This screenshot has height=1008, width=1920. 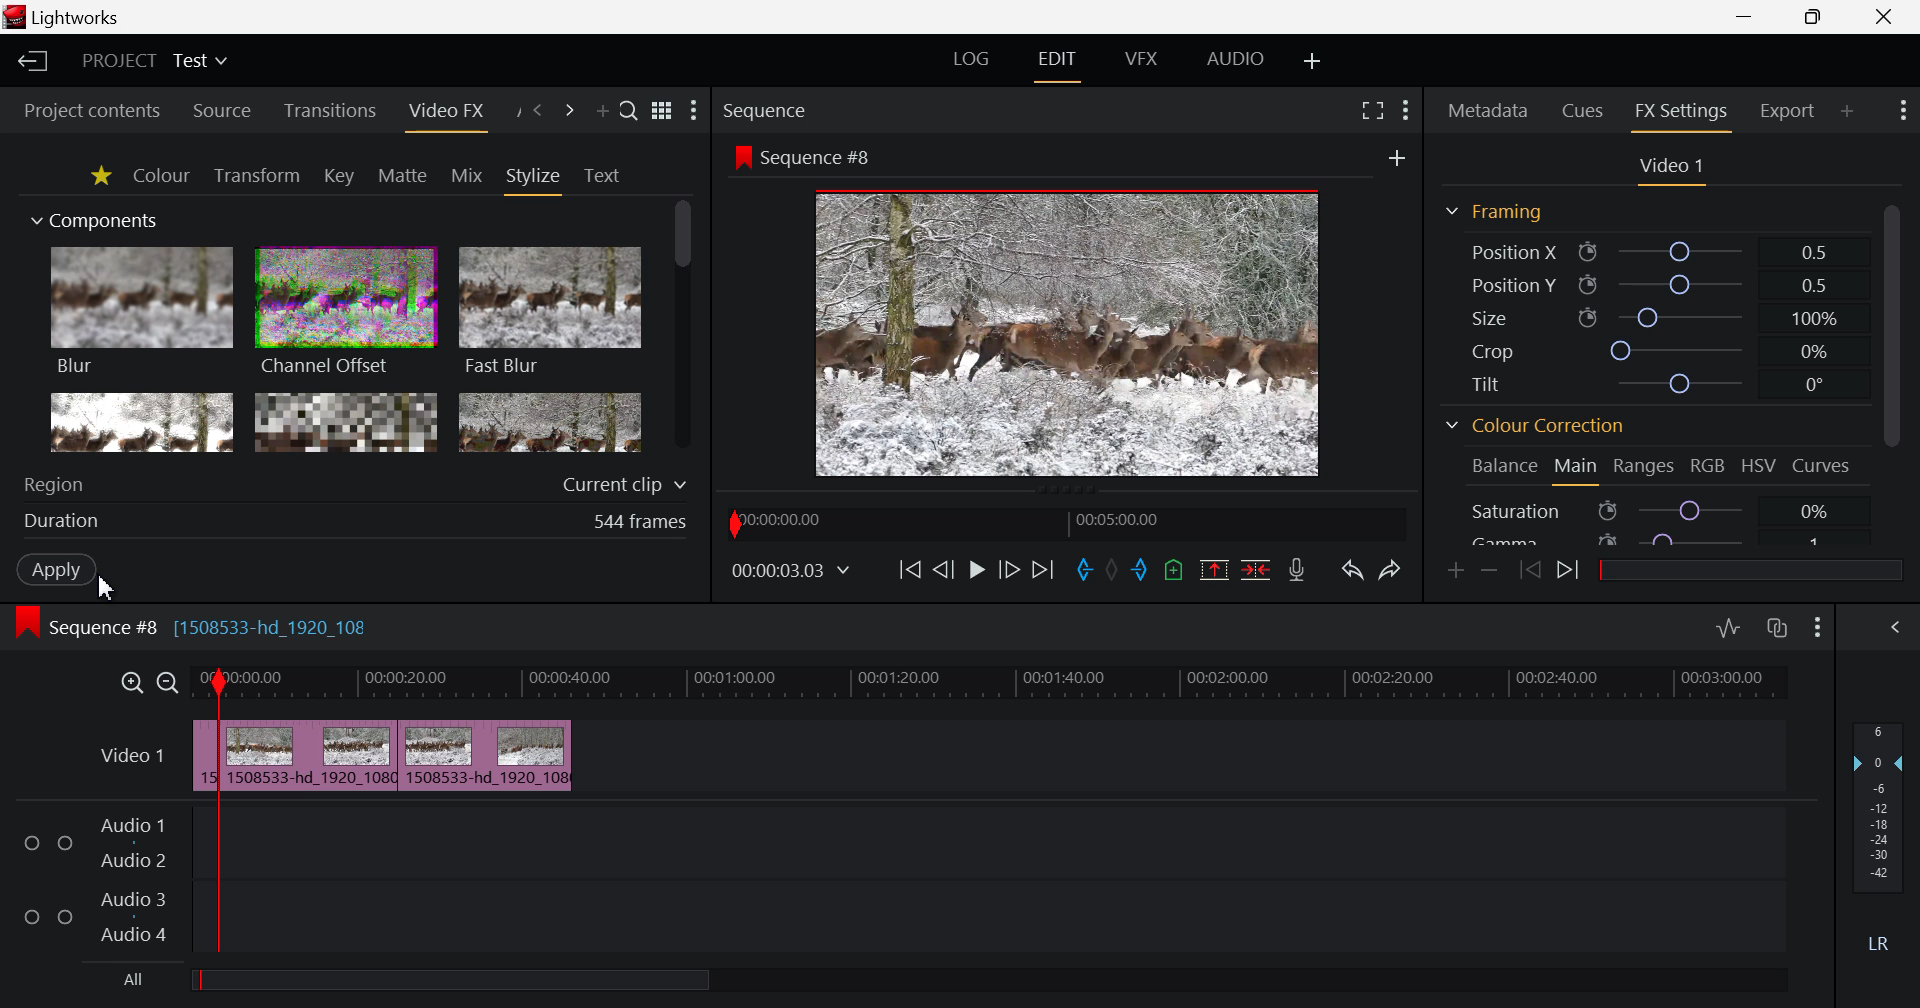 I want to click on Framing Section, so click(x=1493, y=215).